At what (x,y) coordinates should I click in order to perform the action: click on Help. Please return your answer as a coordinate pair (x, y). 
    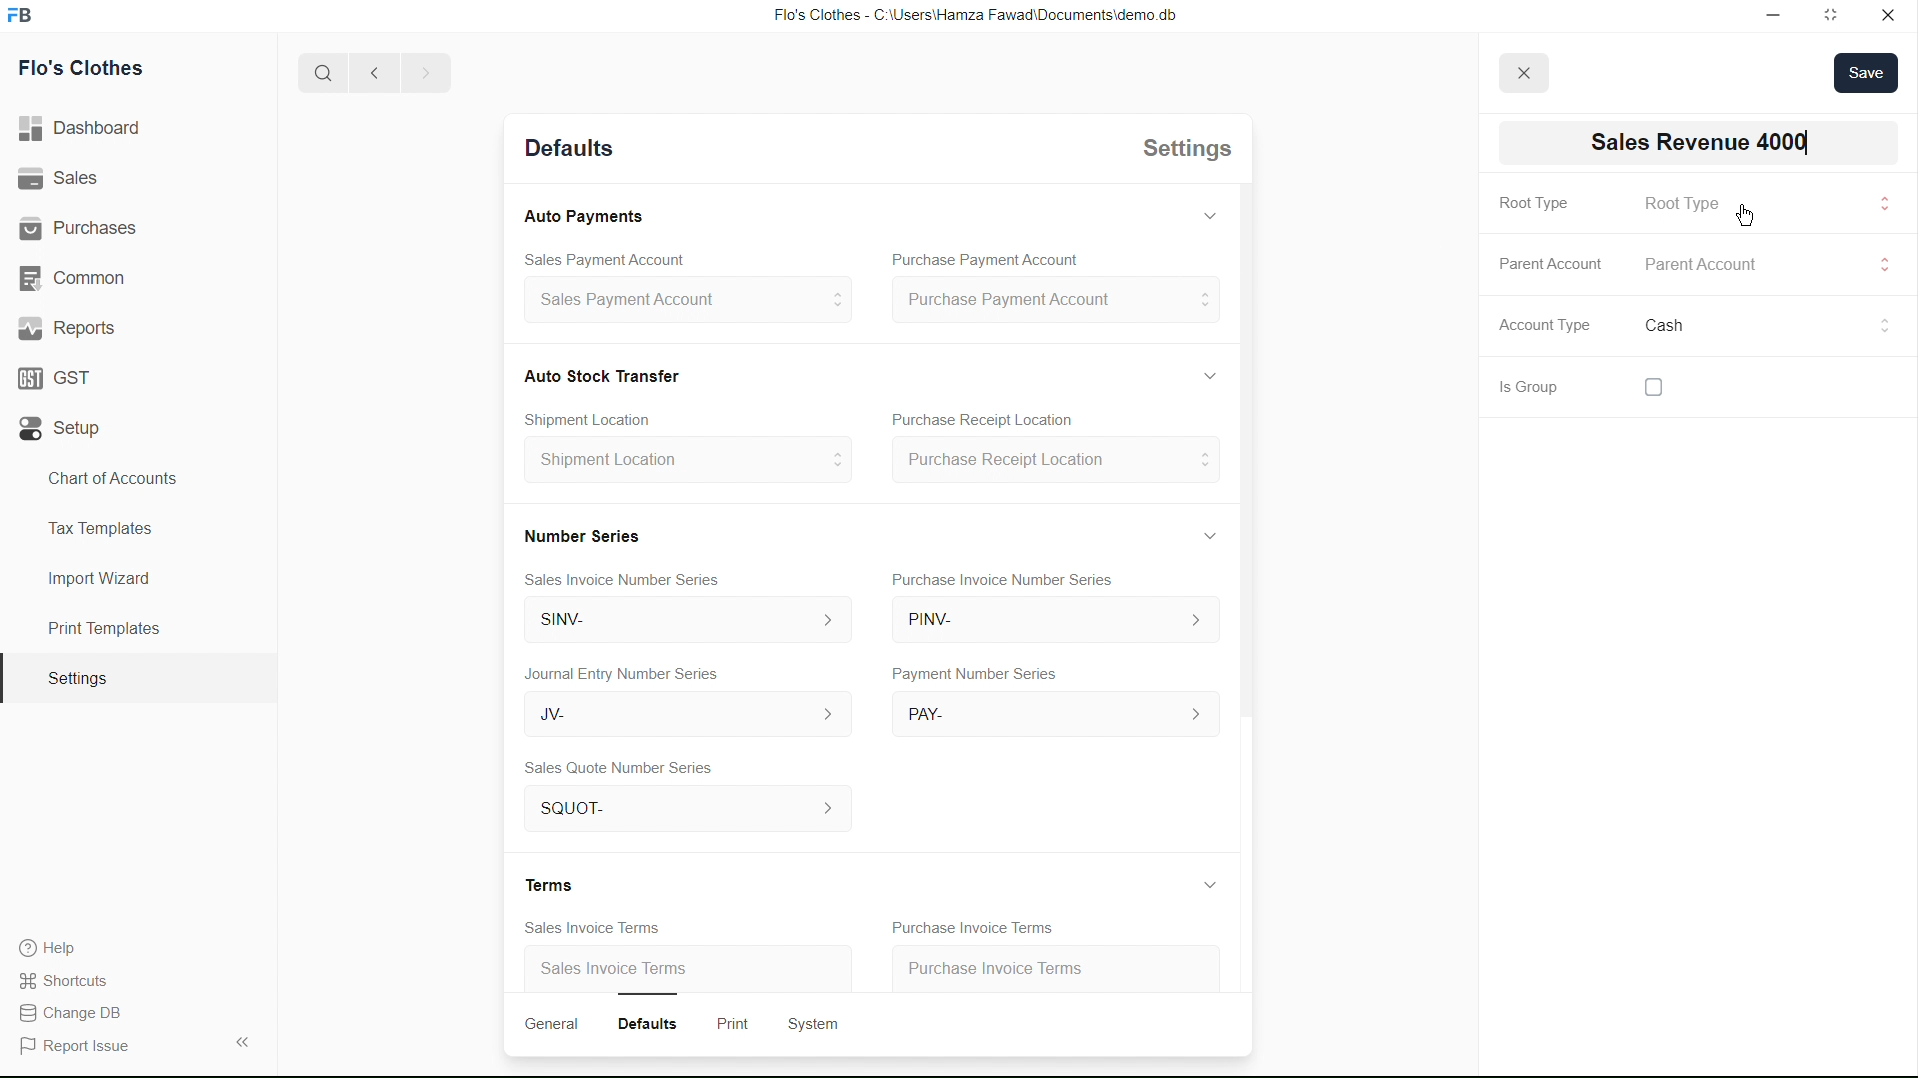
    Looking at the image, I should click on (56, 948).